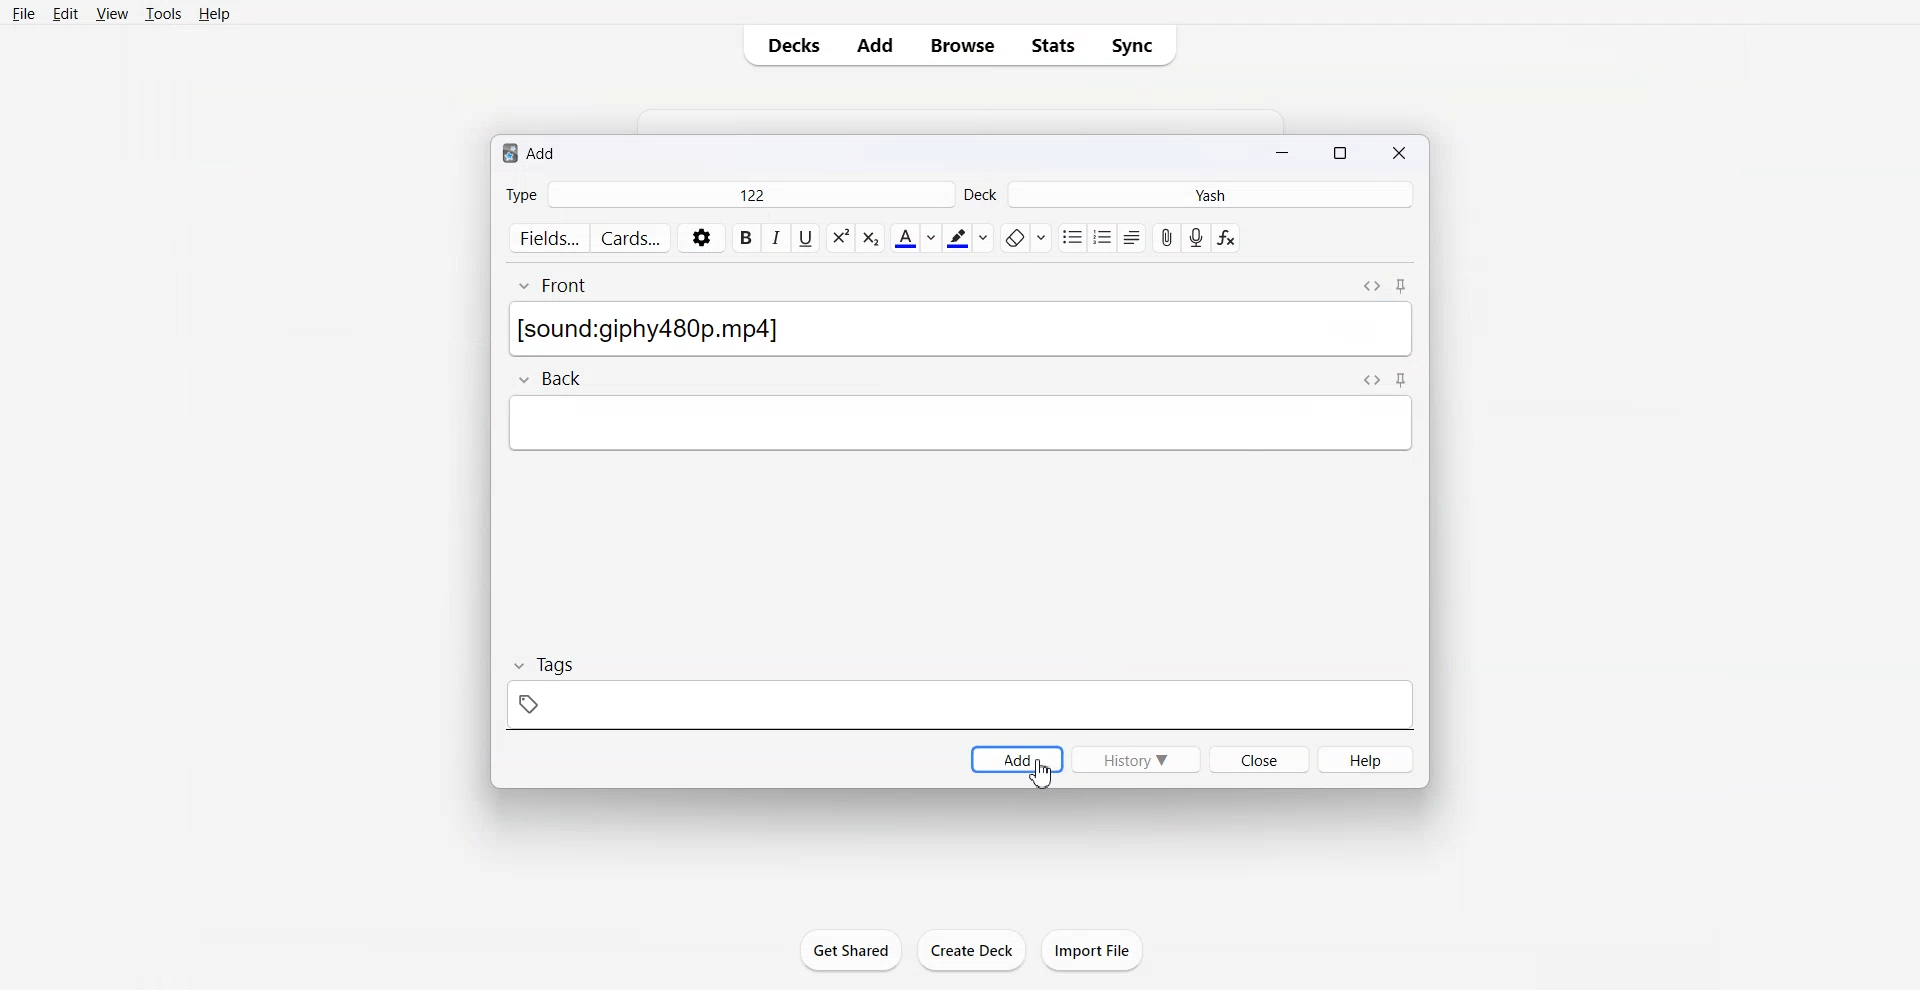  What do you see at coordinates (162, 15) in the screenshot?
I see `Tools` at bounding box center [162, 15].